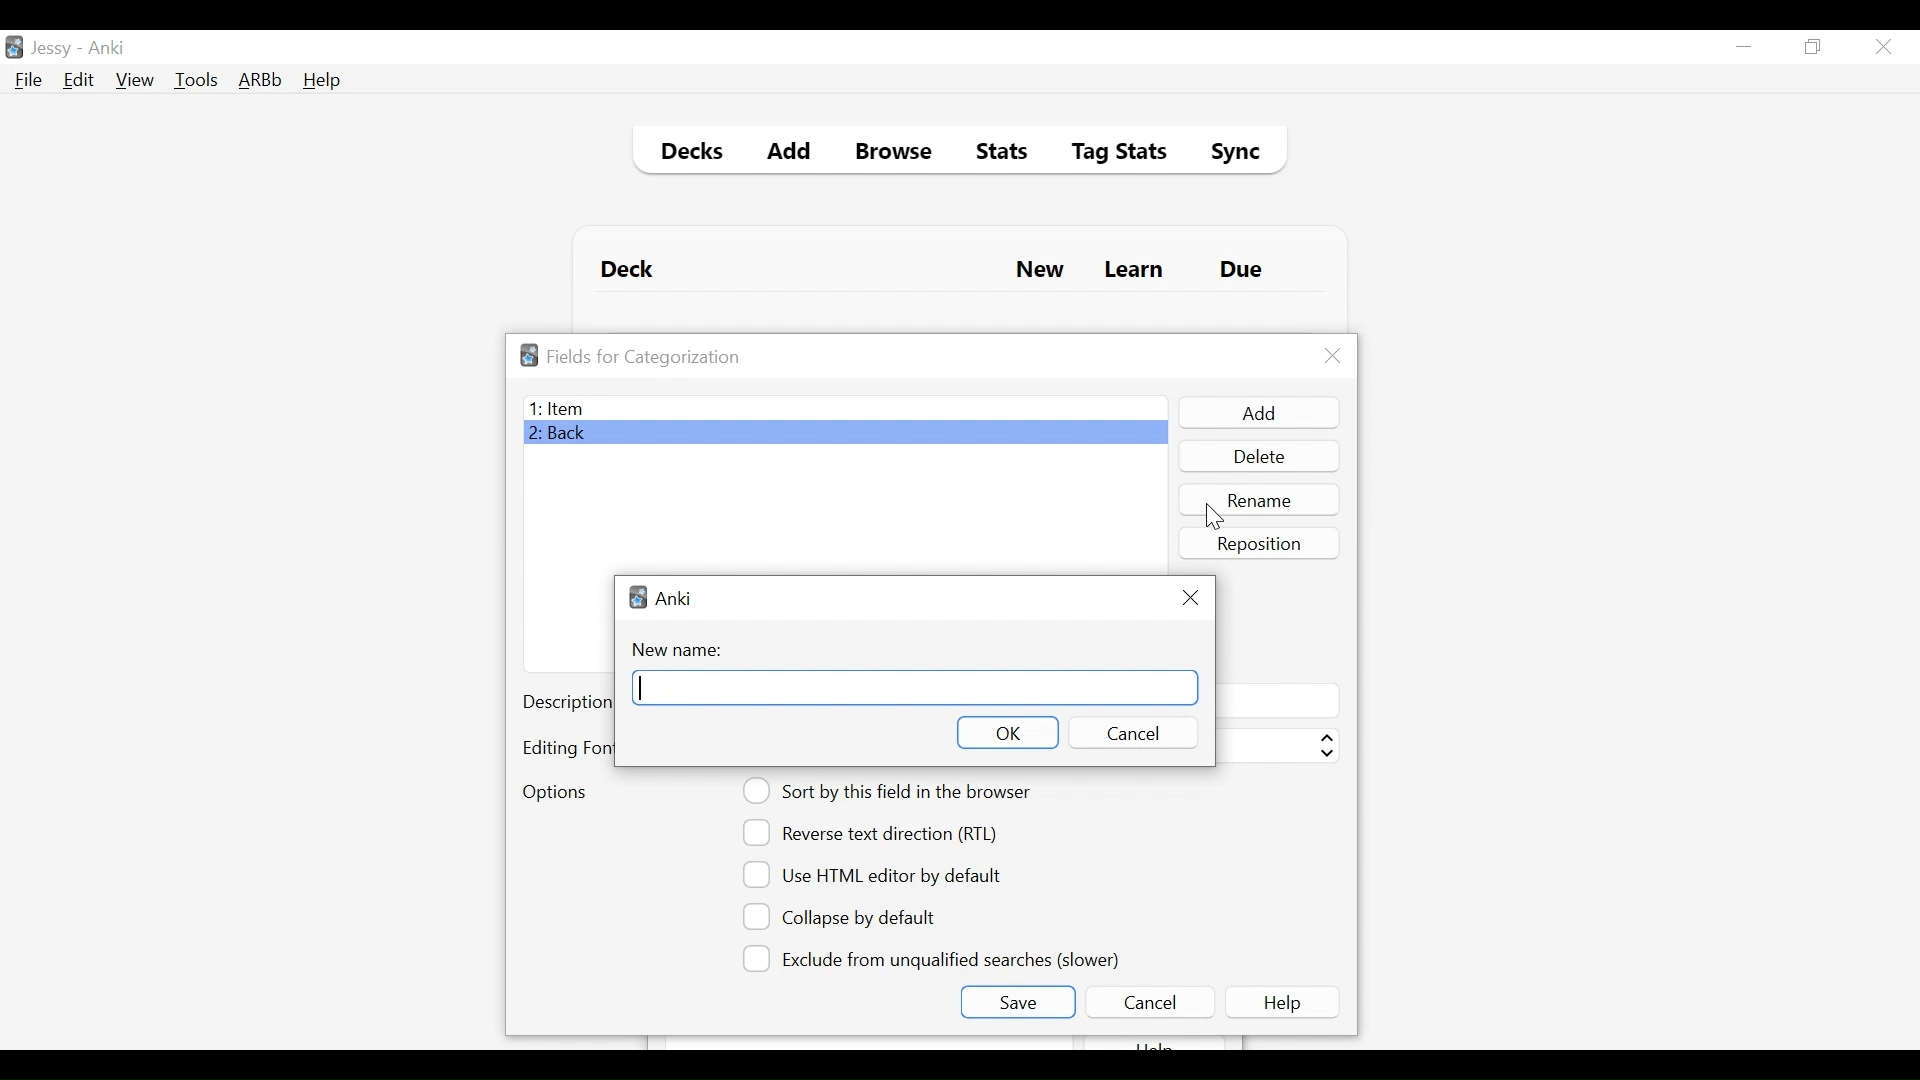 The image size is (1920, 1080). I want to click on Description, so click(566, 704).